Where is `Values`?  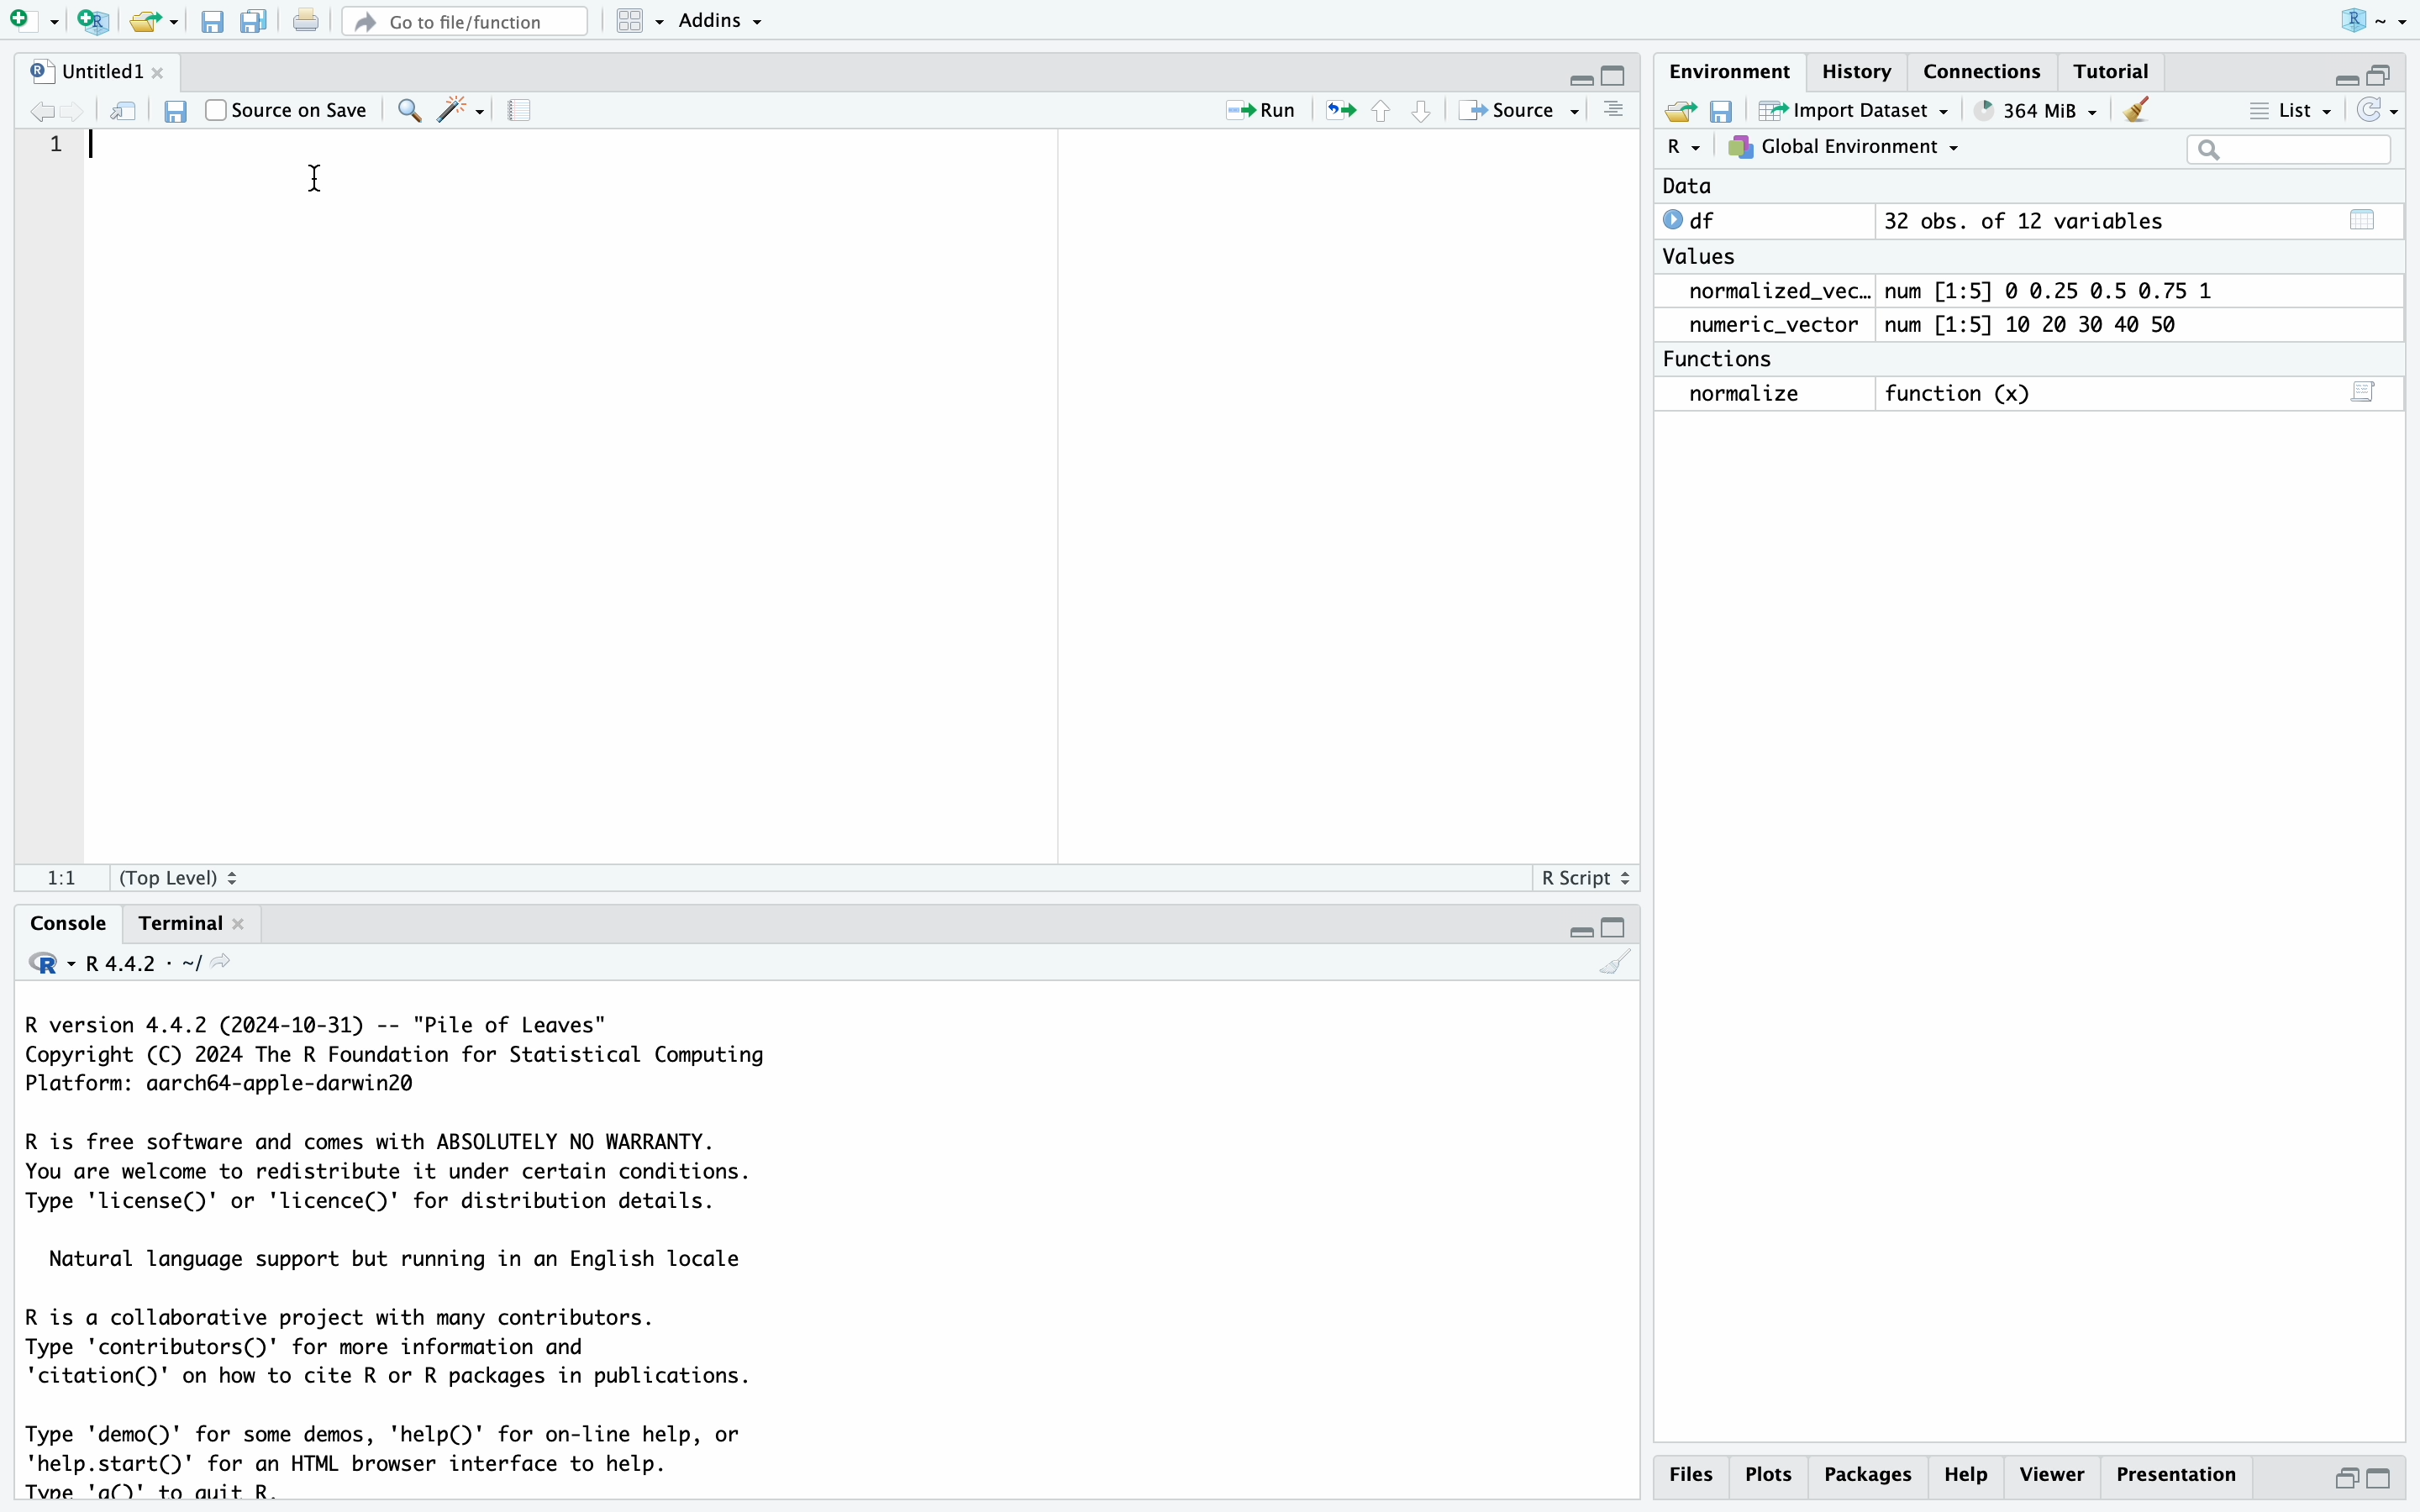
Values is located at coordinates (1699, 261).